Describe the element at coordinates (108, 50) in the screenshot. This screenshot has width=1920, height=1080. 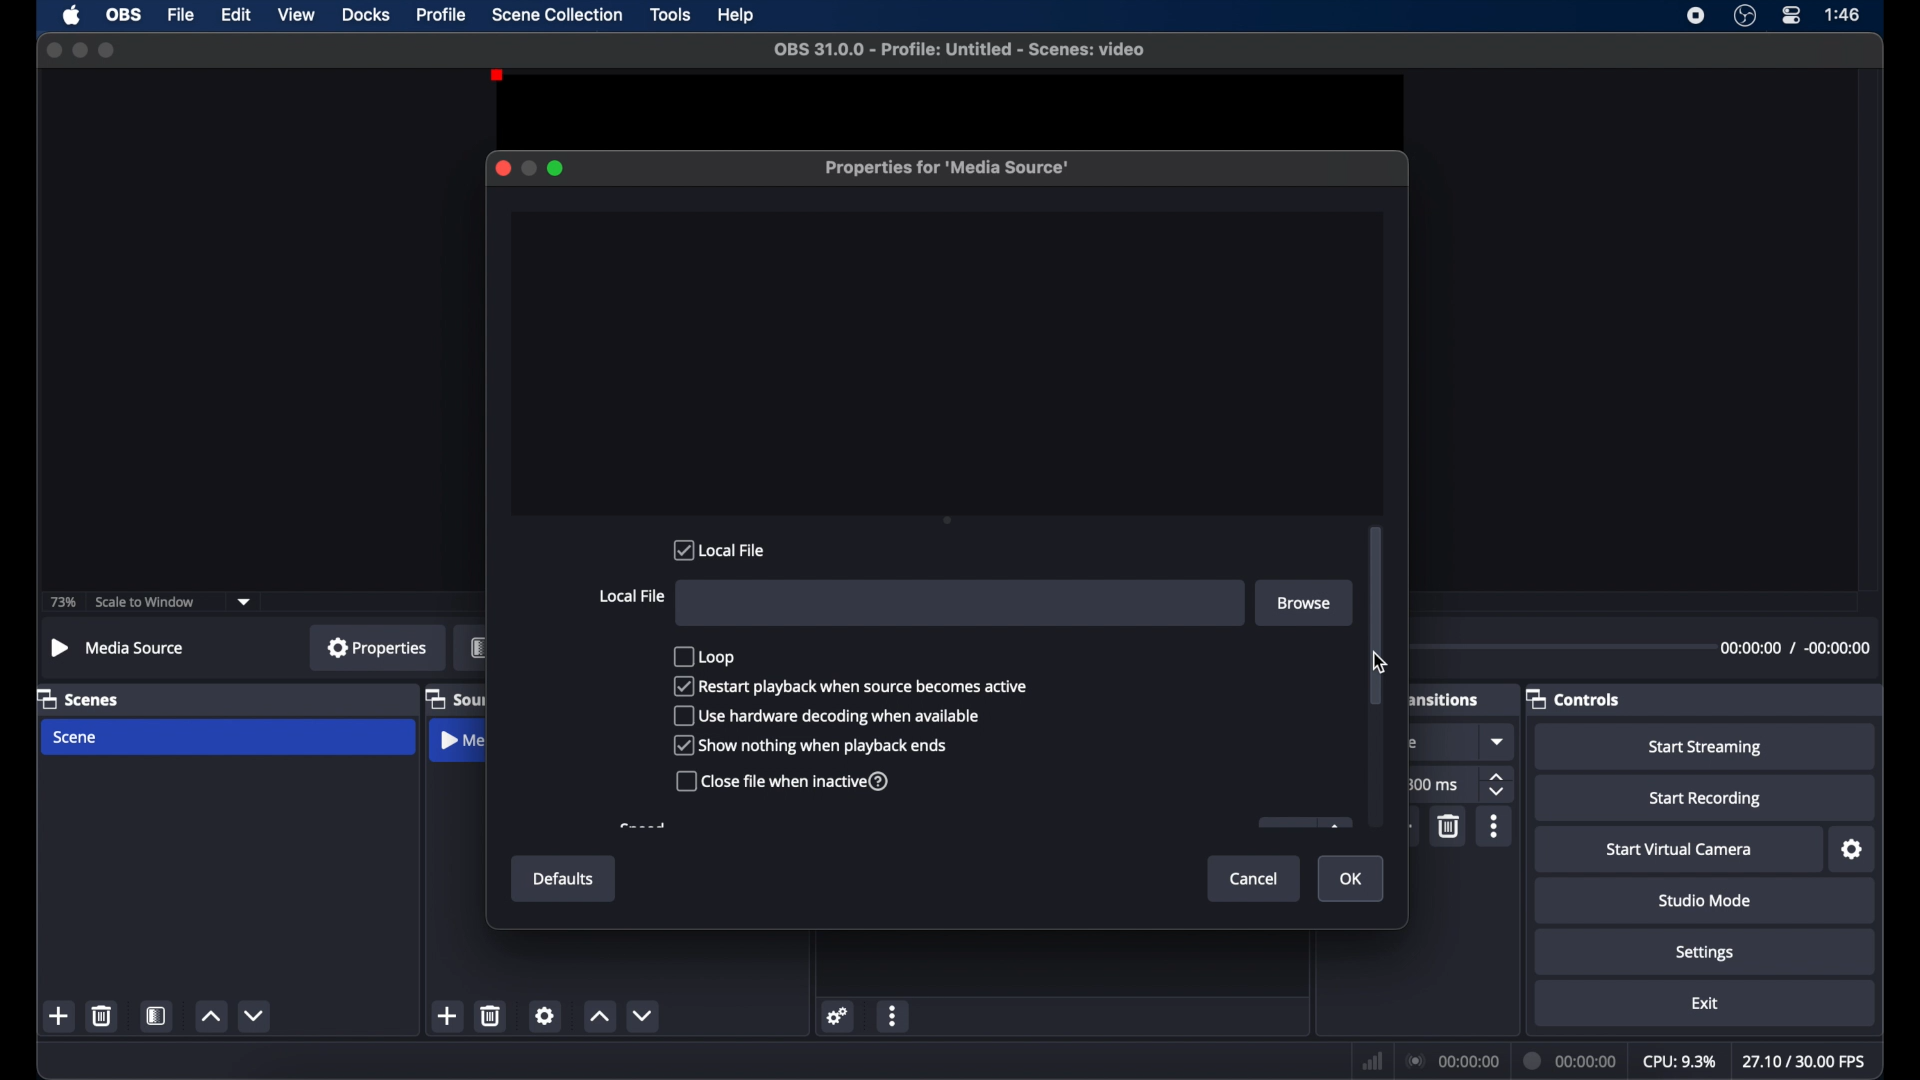
I see `maximize` at that location.